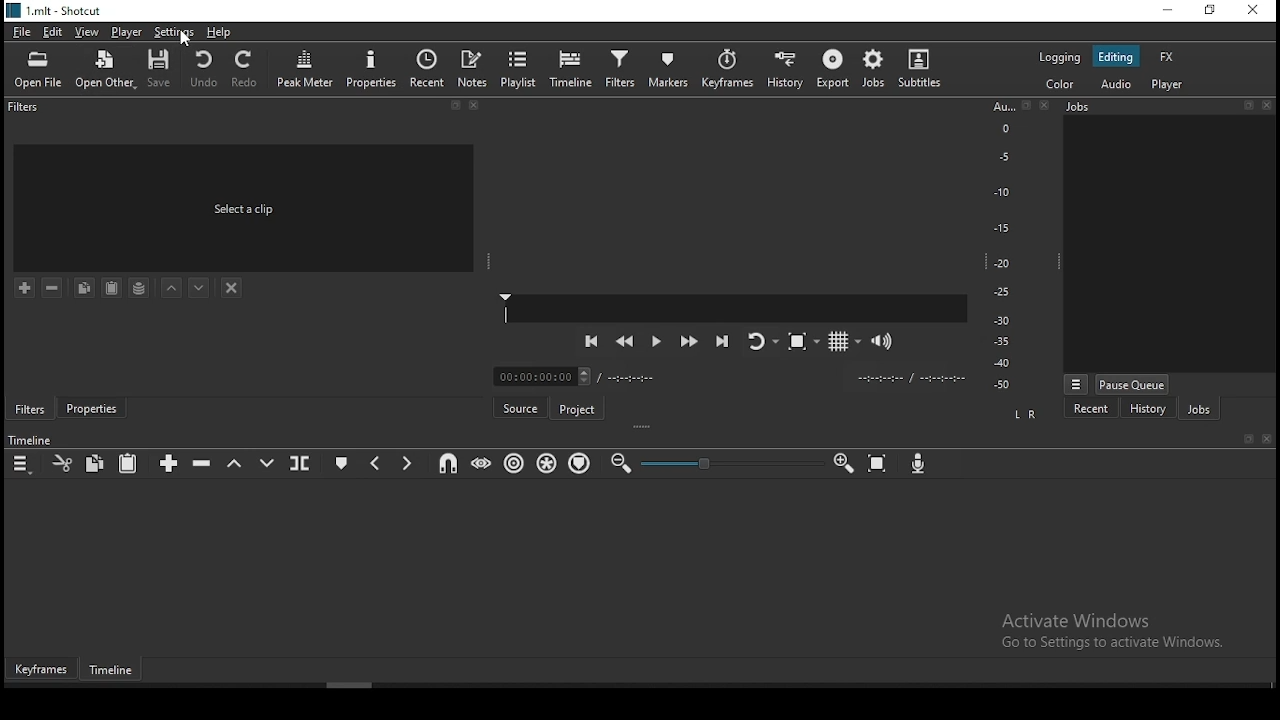  I want to click on show volume control, so click(885, 338).